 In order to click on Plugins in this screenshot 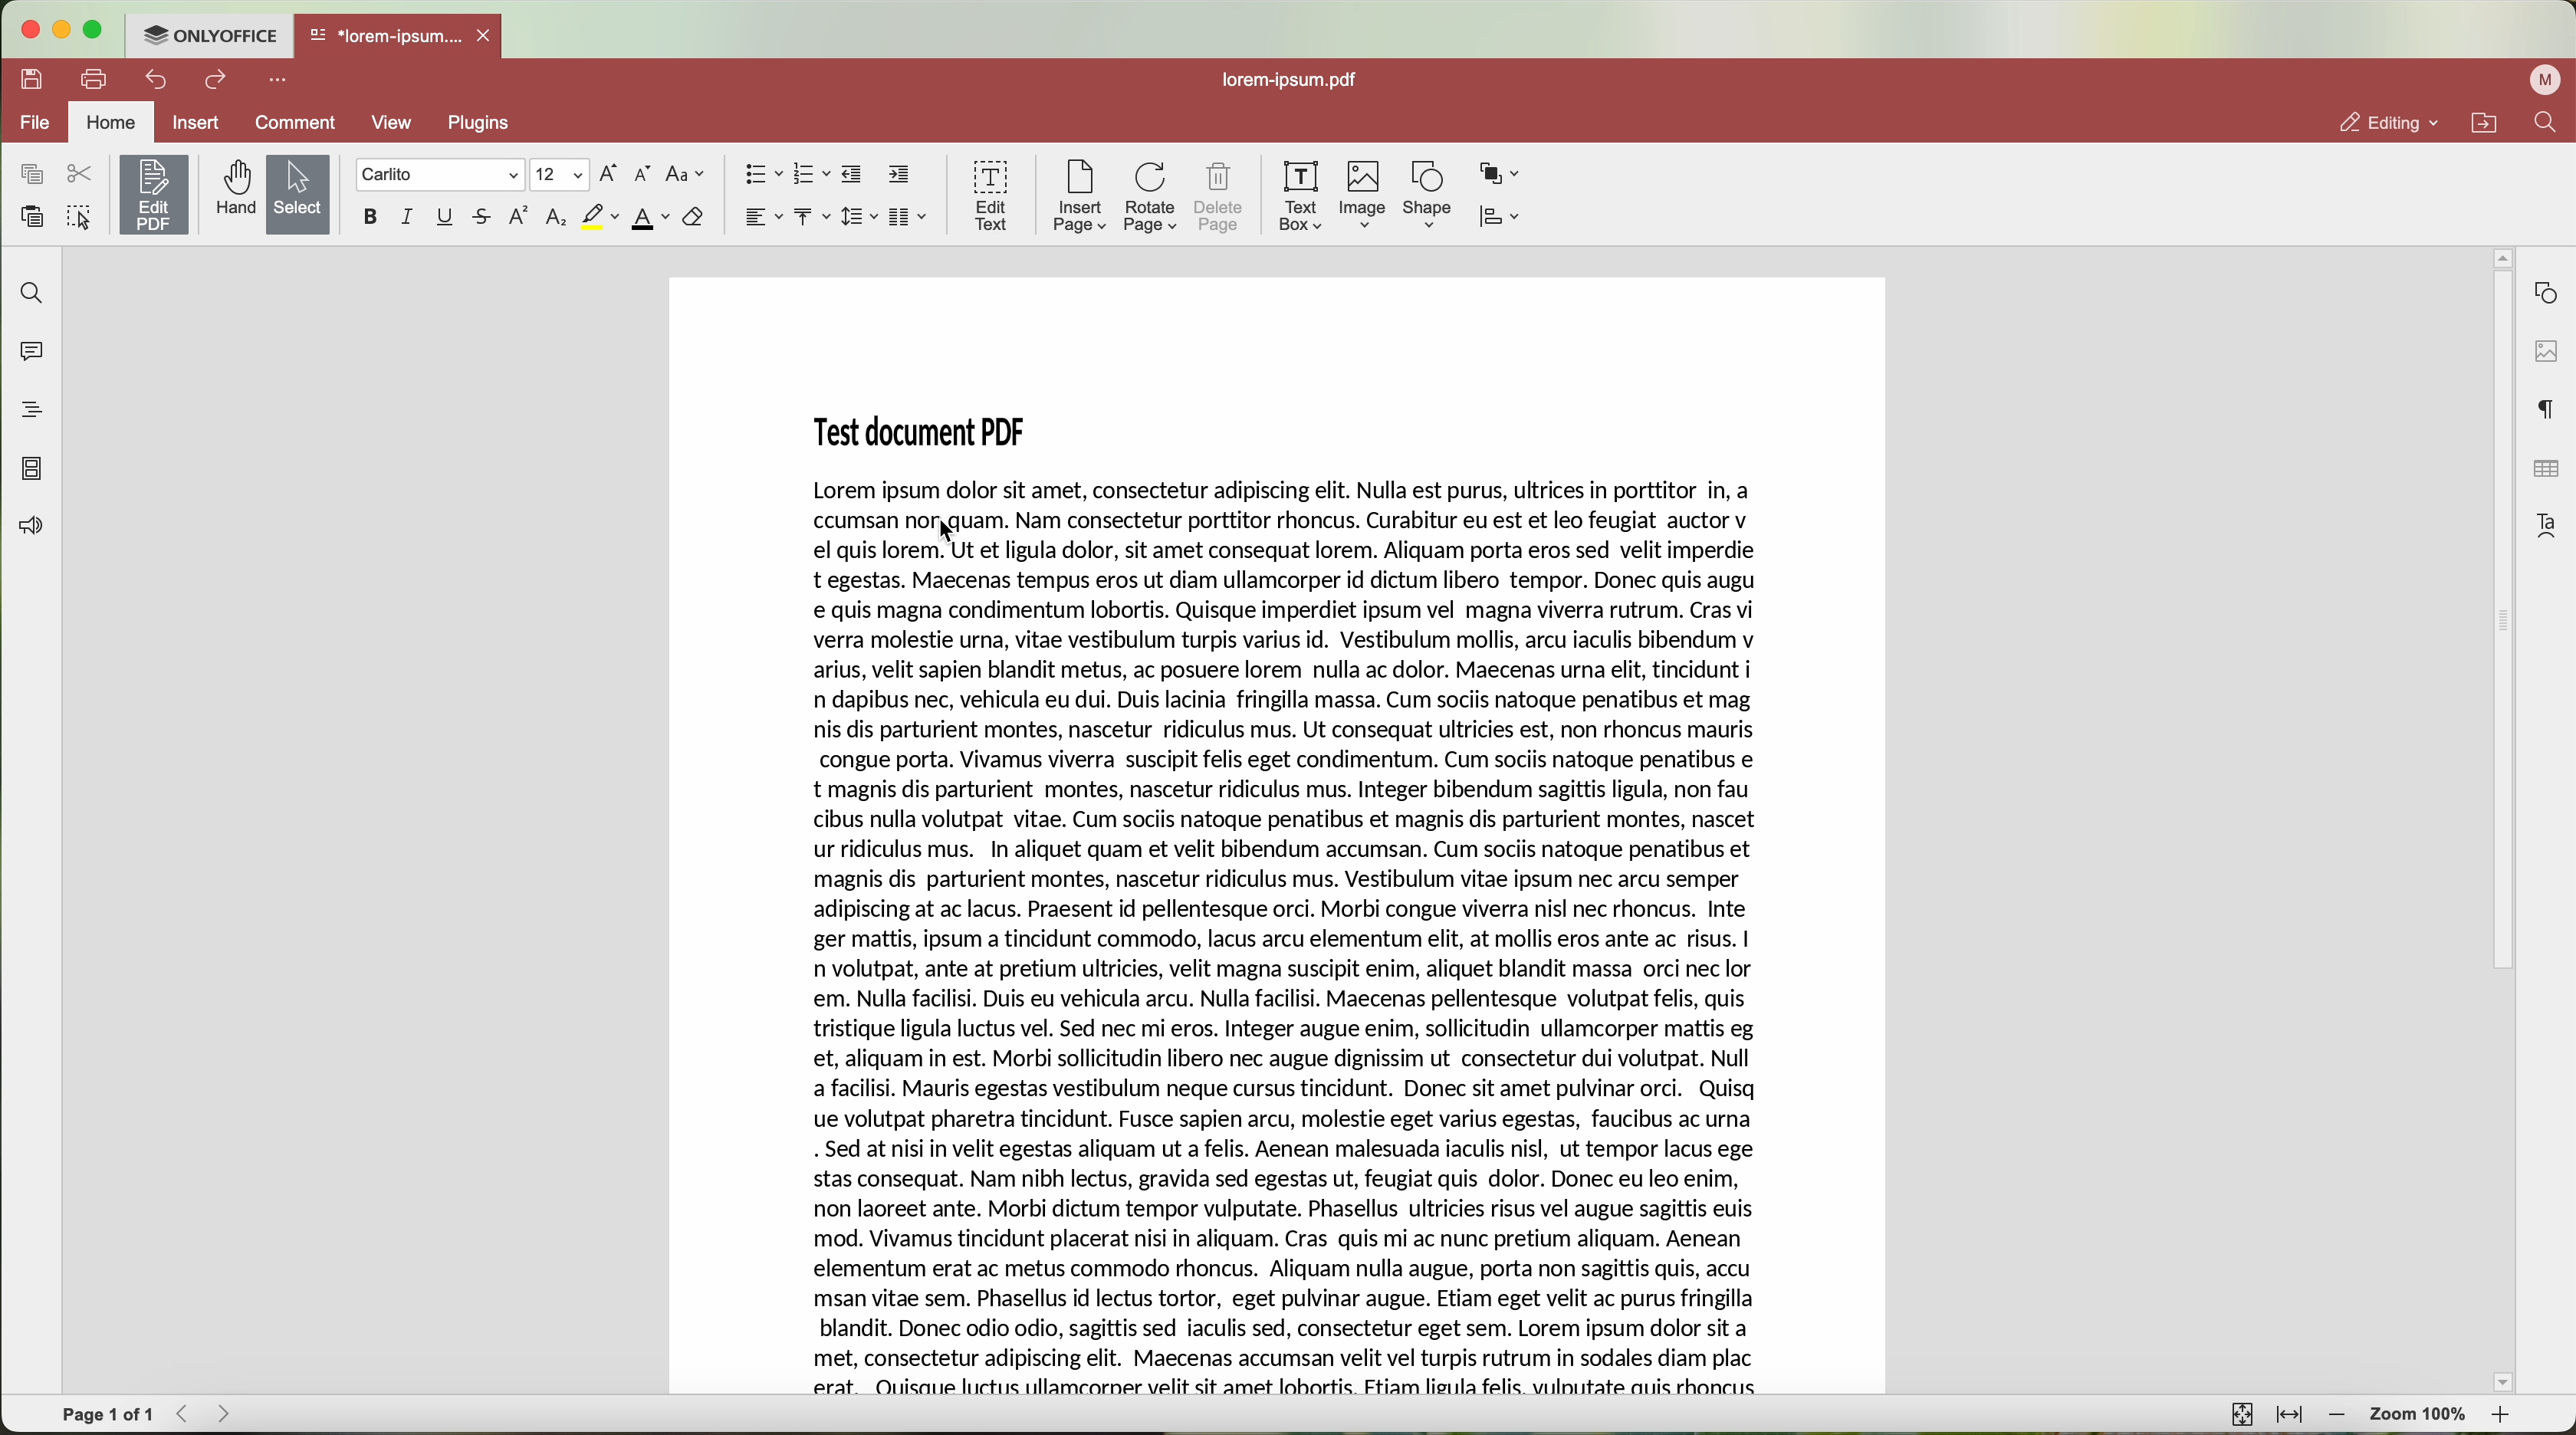, I will do `click(481, 124)`.